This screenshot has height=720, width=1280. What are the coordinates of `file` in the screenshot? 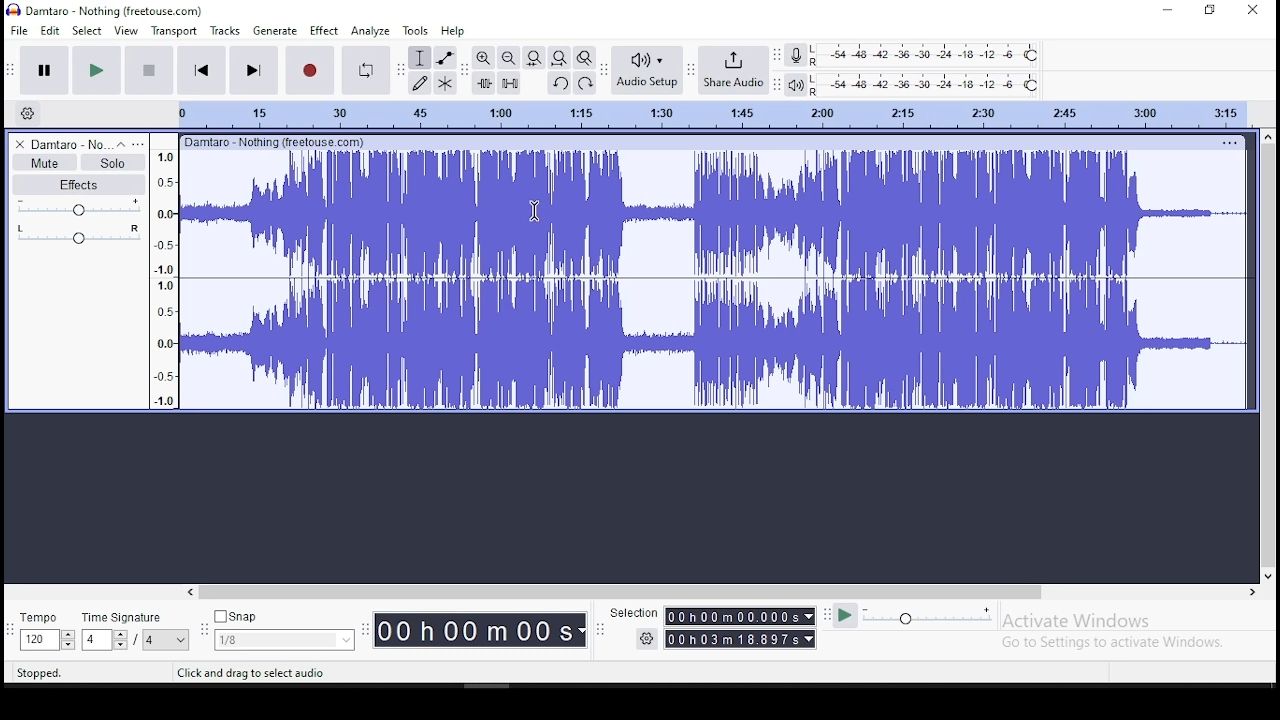 It's located at (18, 29).